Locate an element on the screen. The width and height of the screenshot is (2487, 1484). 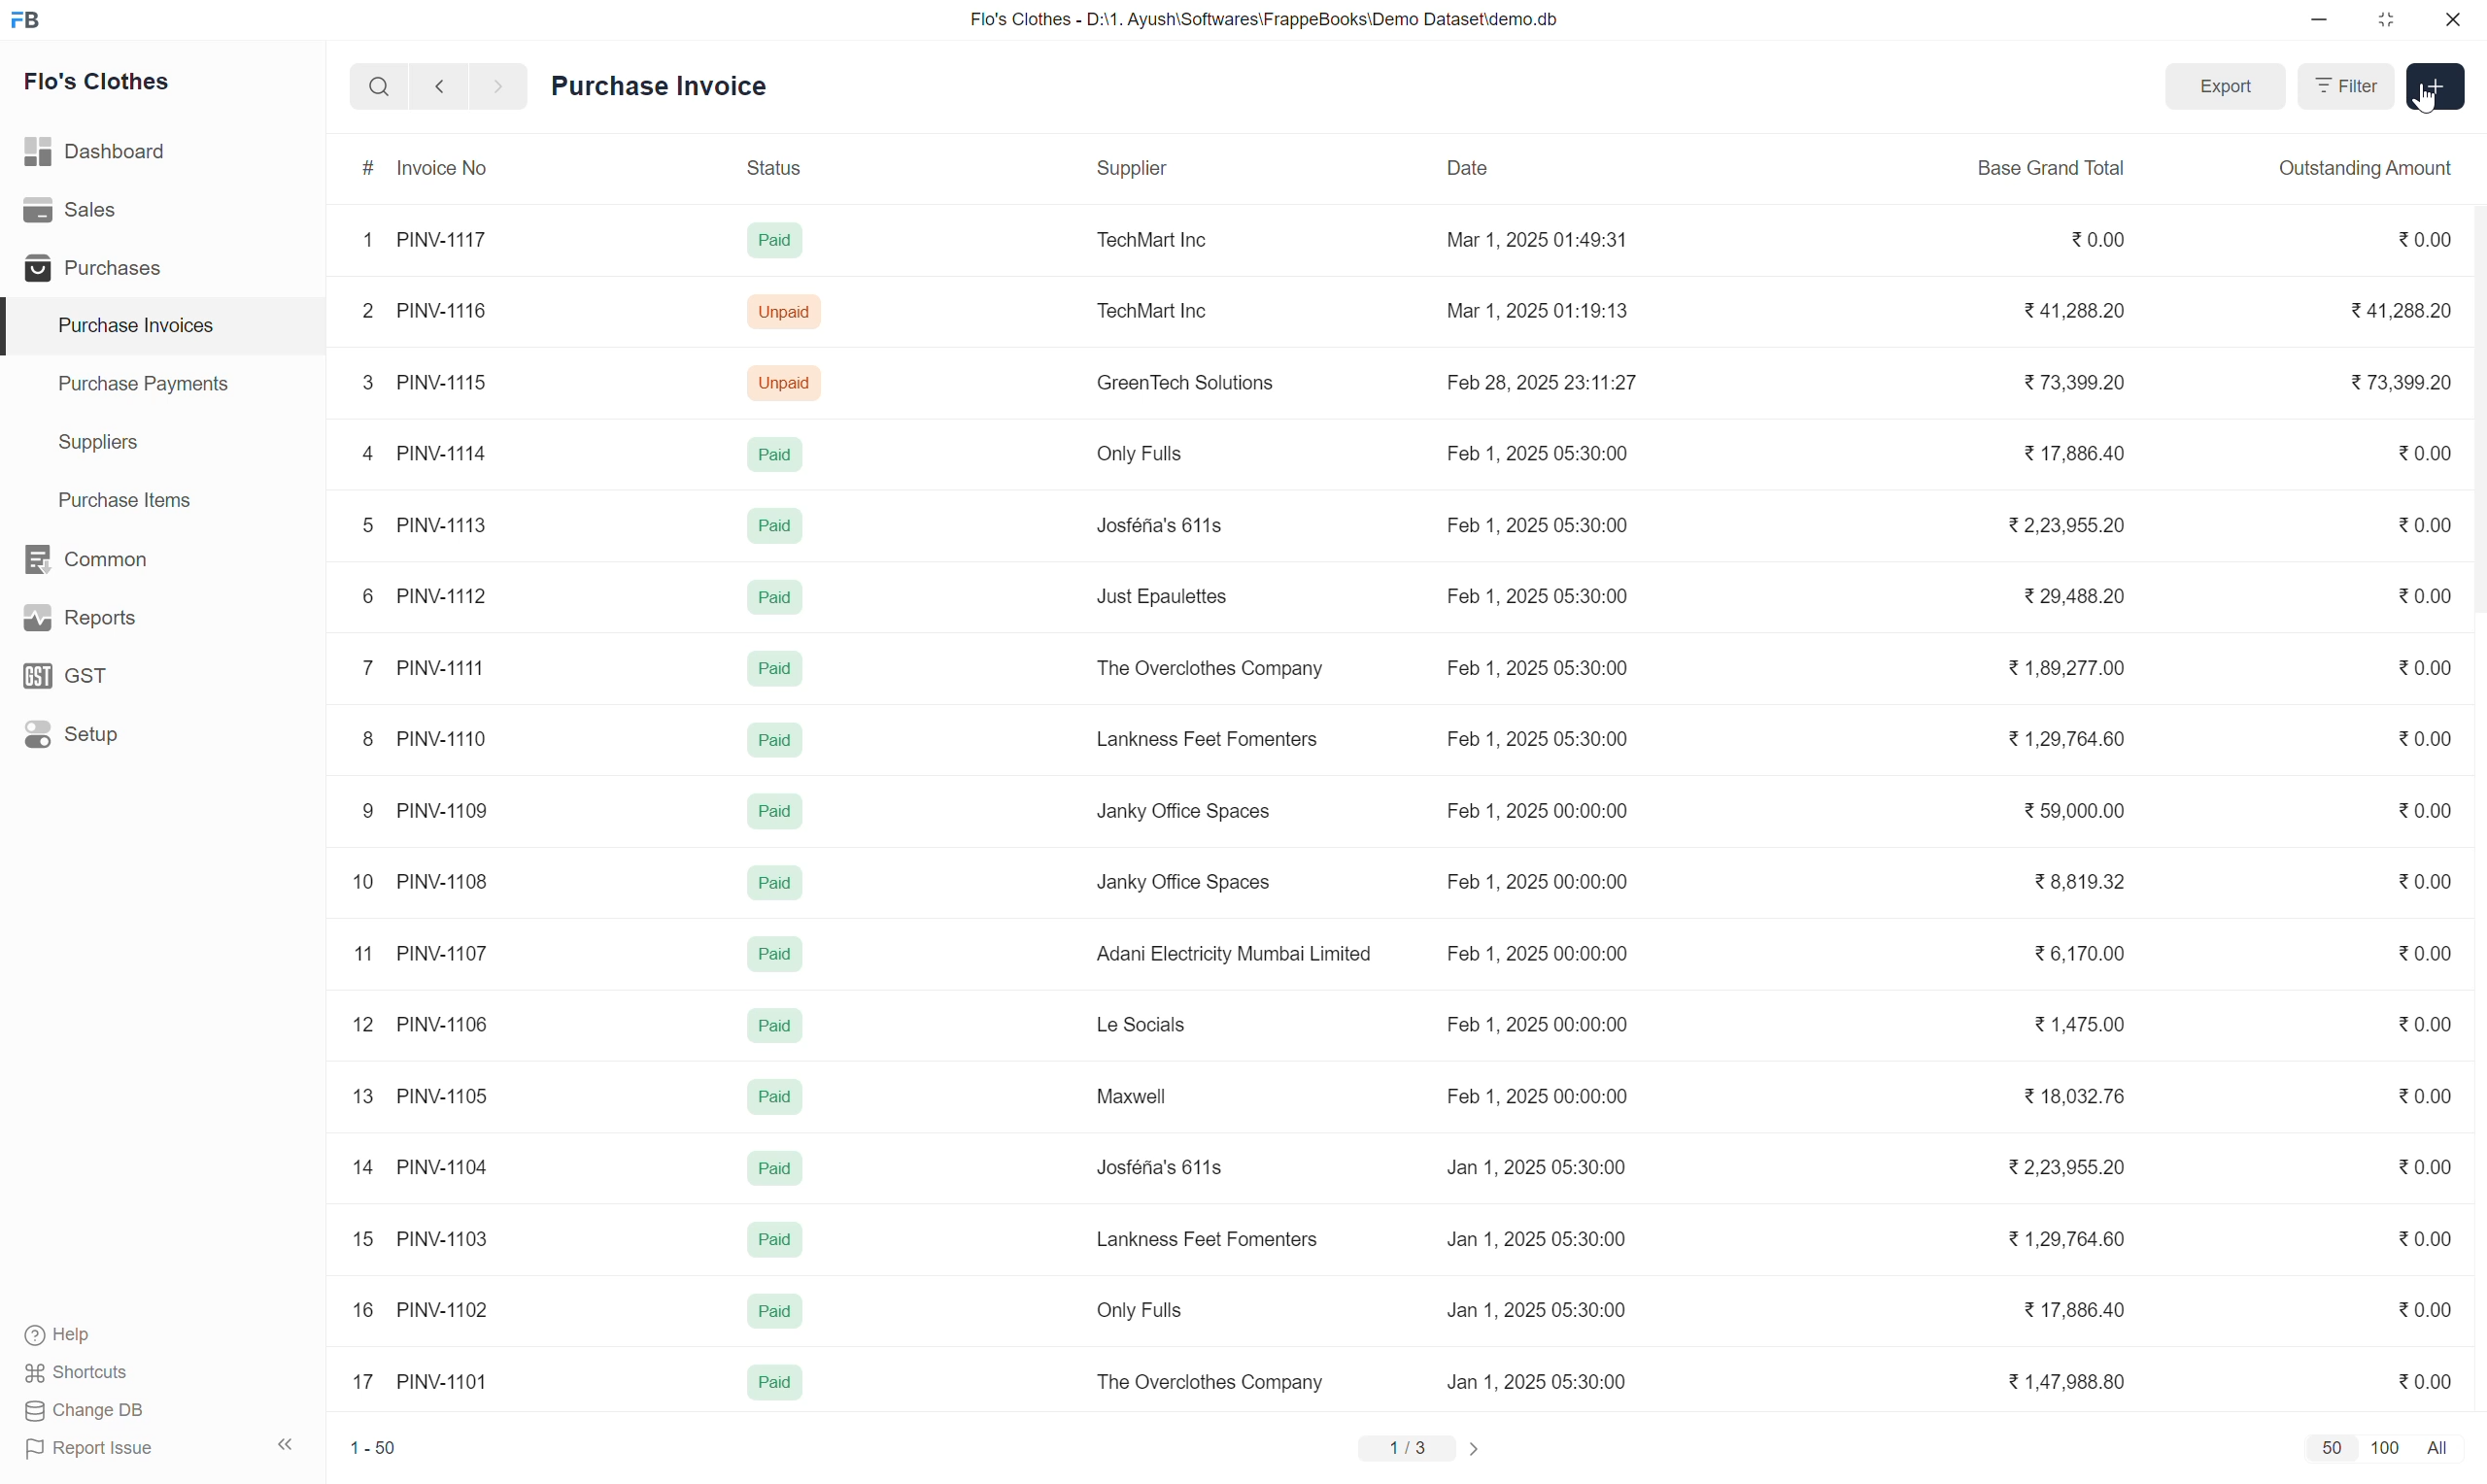
41,288.20 is located at coordinates (2074, 310).